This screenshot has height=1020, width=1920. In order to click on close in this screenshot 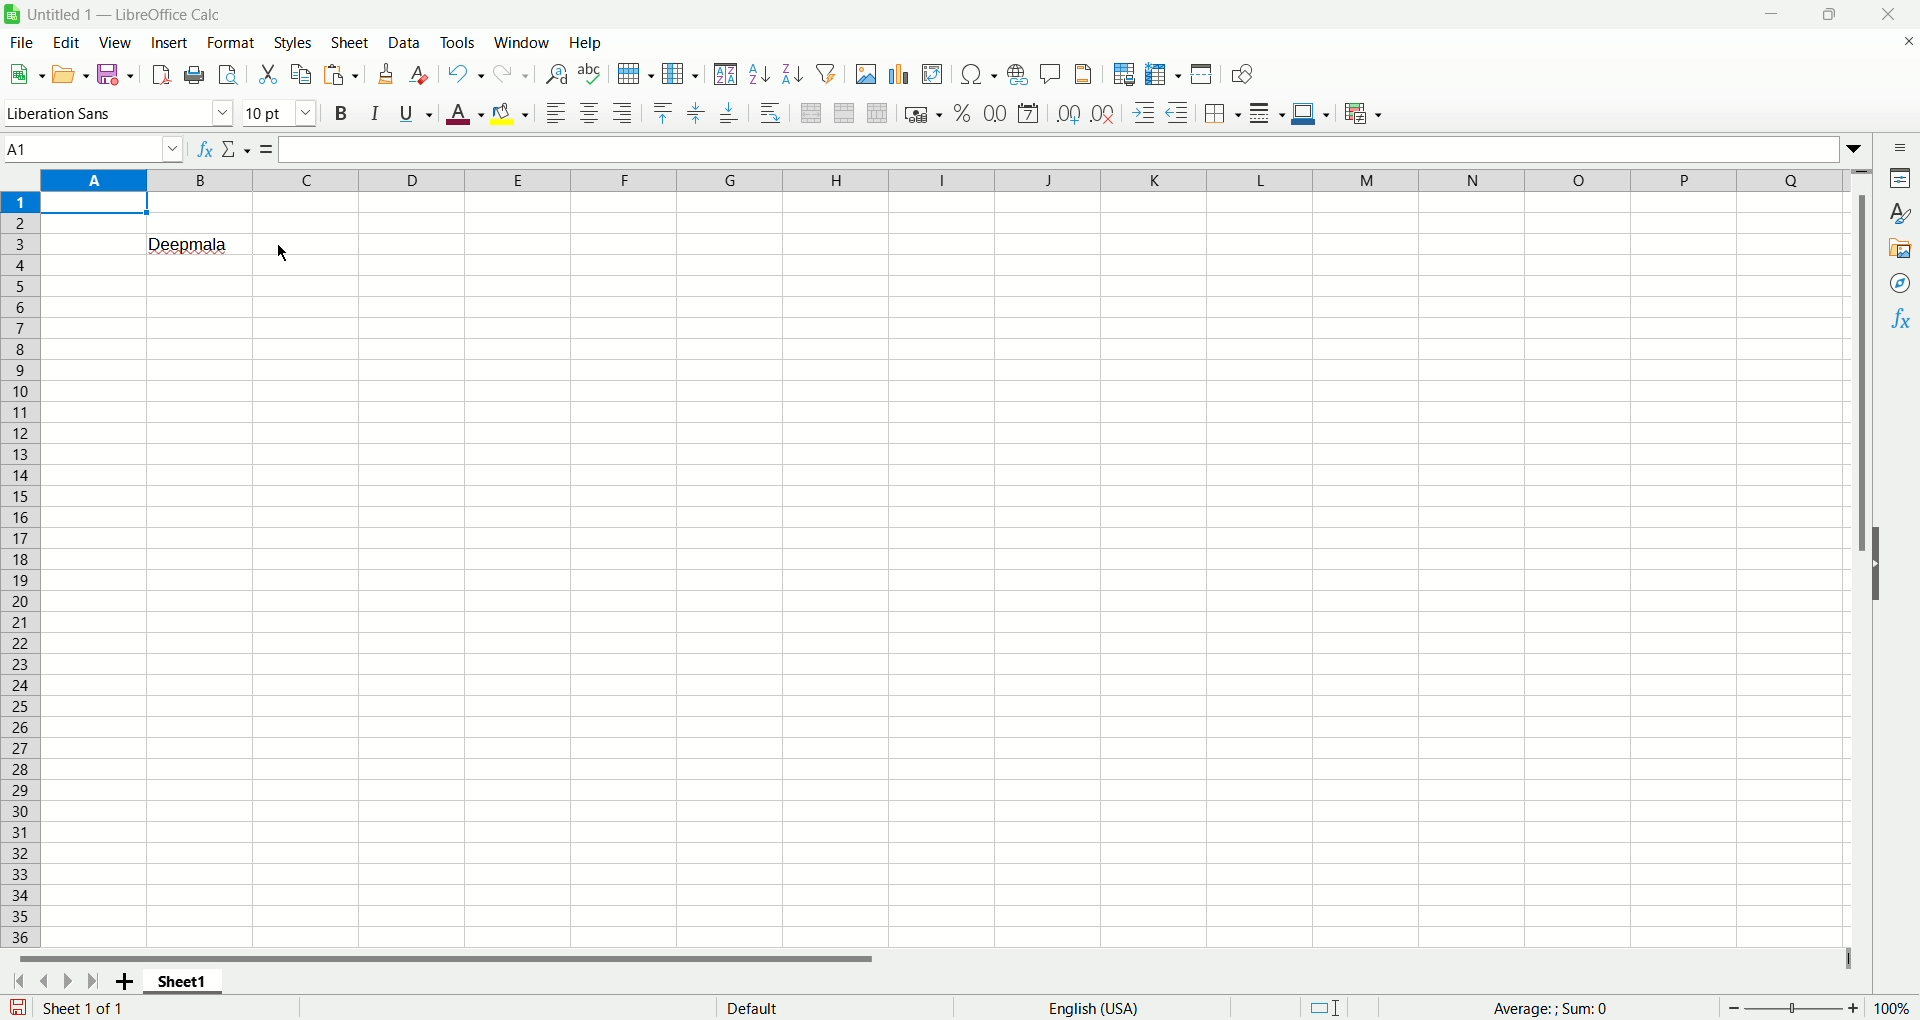, I will do `click(1886, 14)`.